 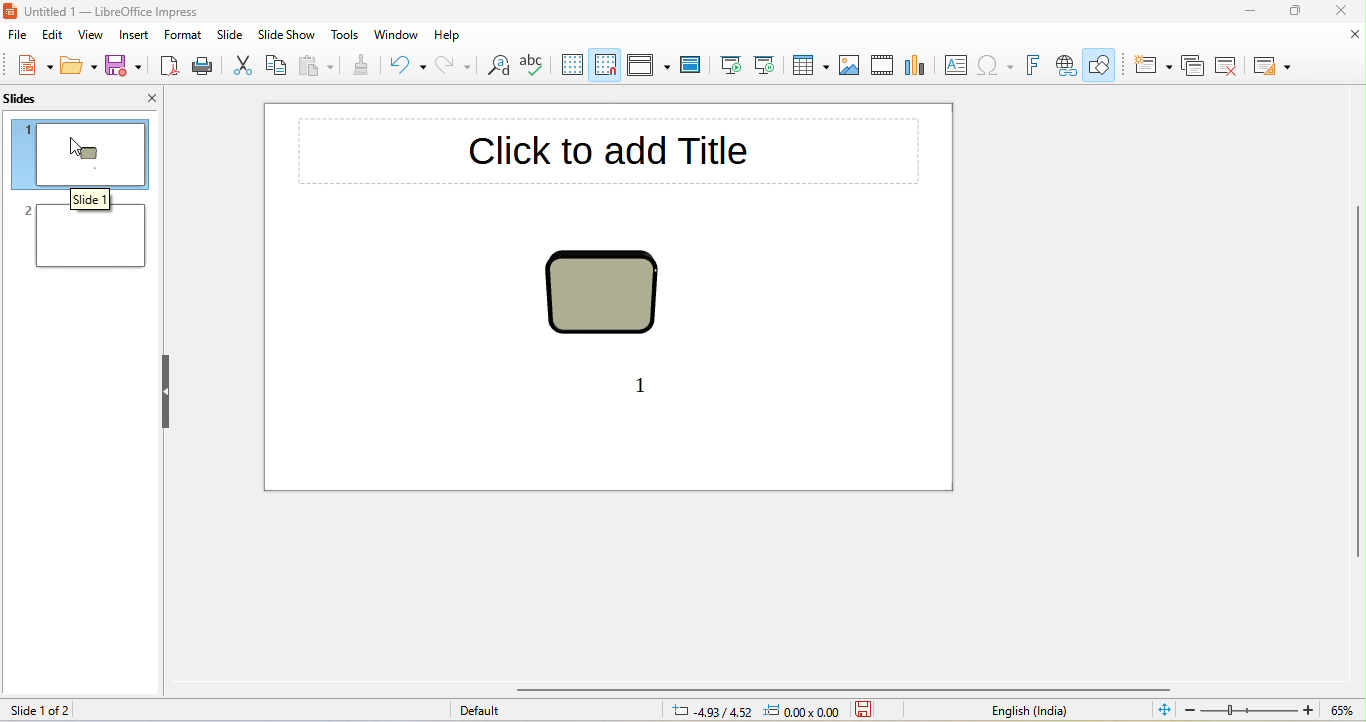 What do you see at coordinates (532, 68) in the screenshot?
I see `spelling` at bounding box center [532, 68].